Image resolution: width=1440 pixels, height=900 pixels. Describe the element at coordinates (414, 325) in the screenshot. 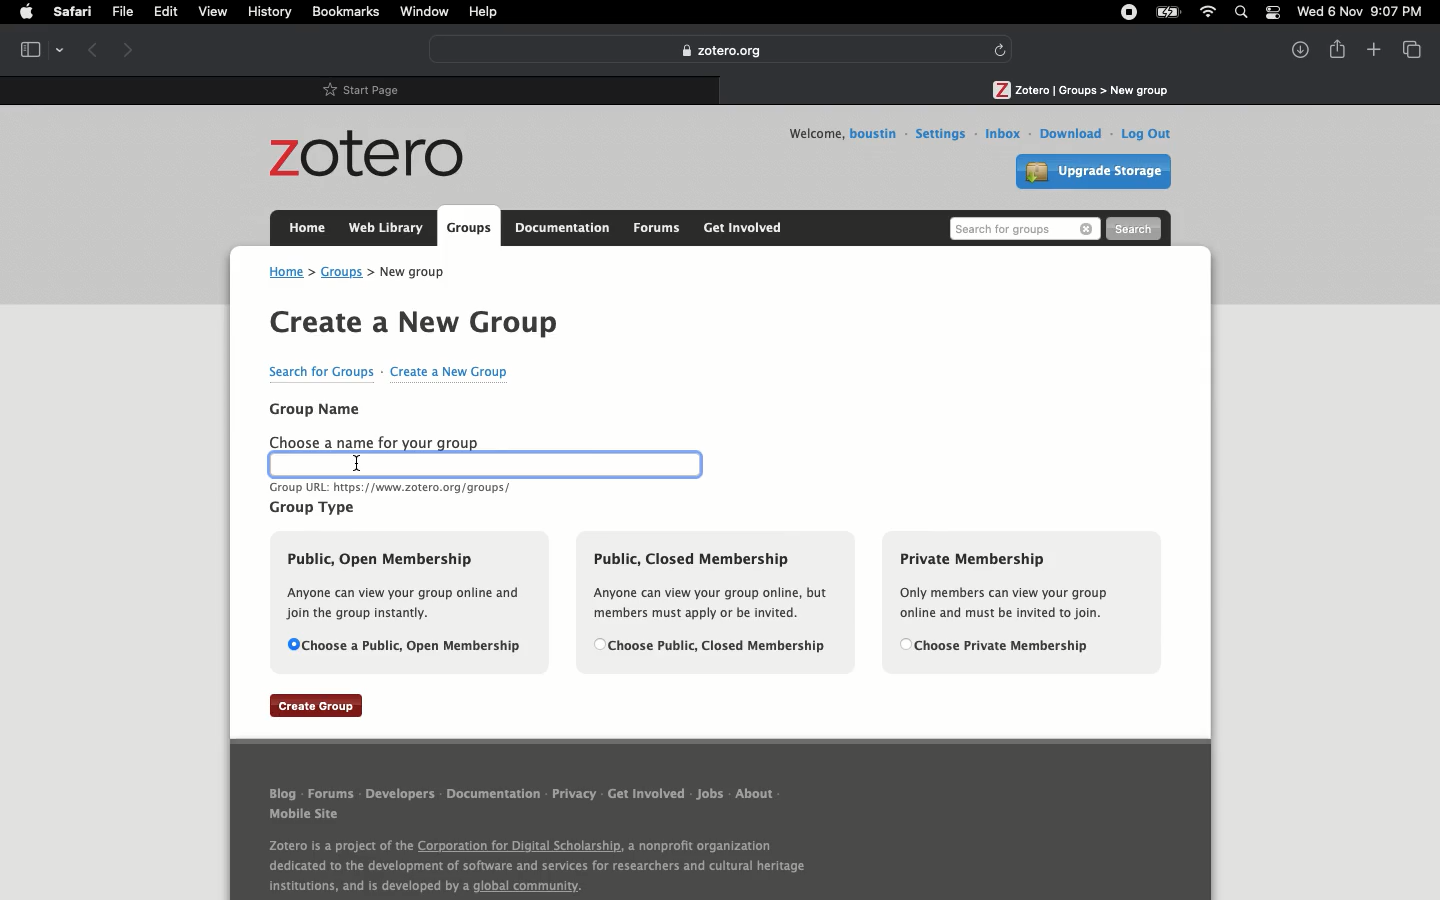

I see `Create a new group` at that location.